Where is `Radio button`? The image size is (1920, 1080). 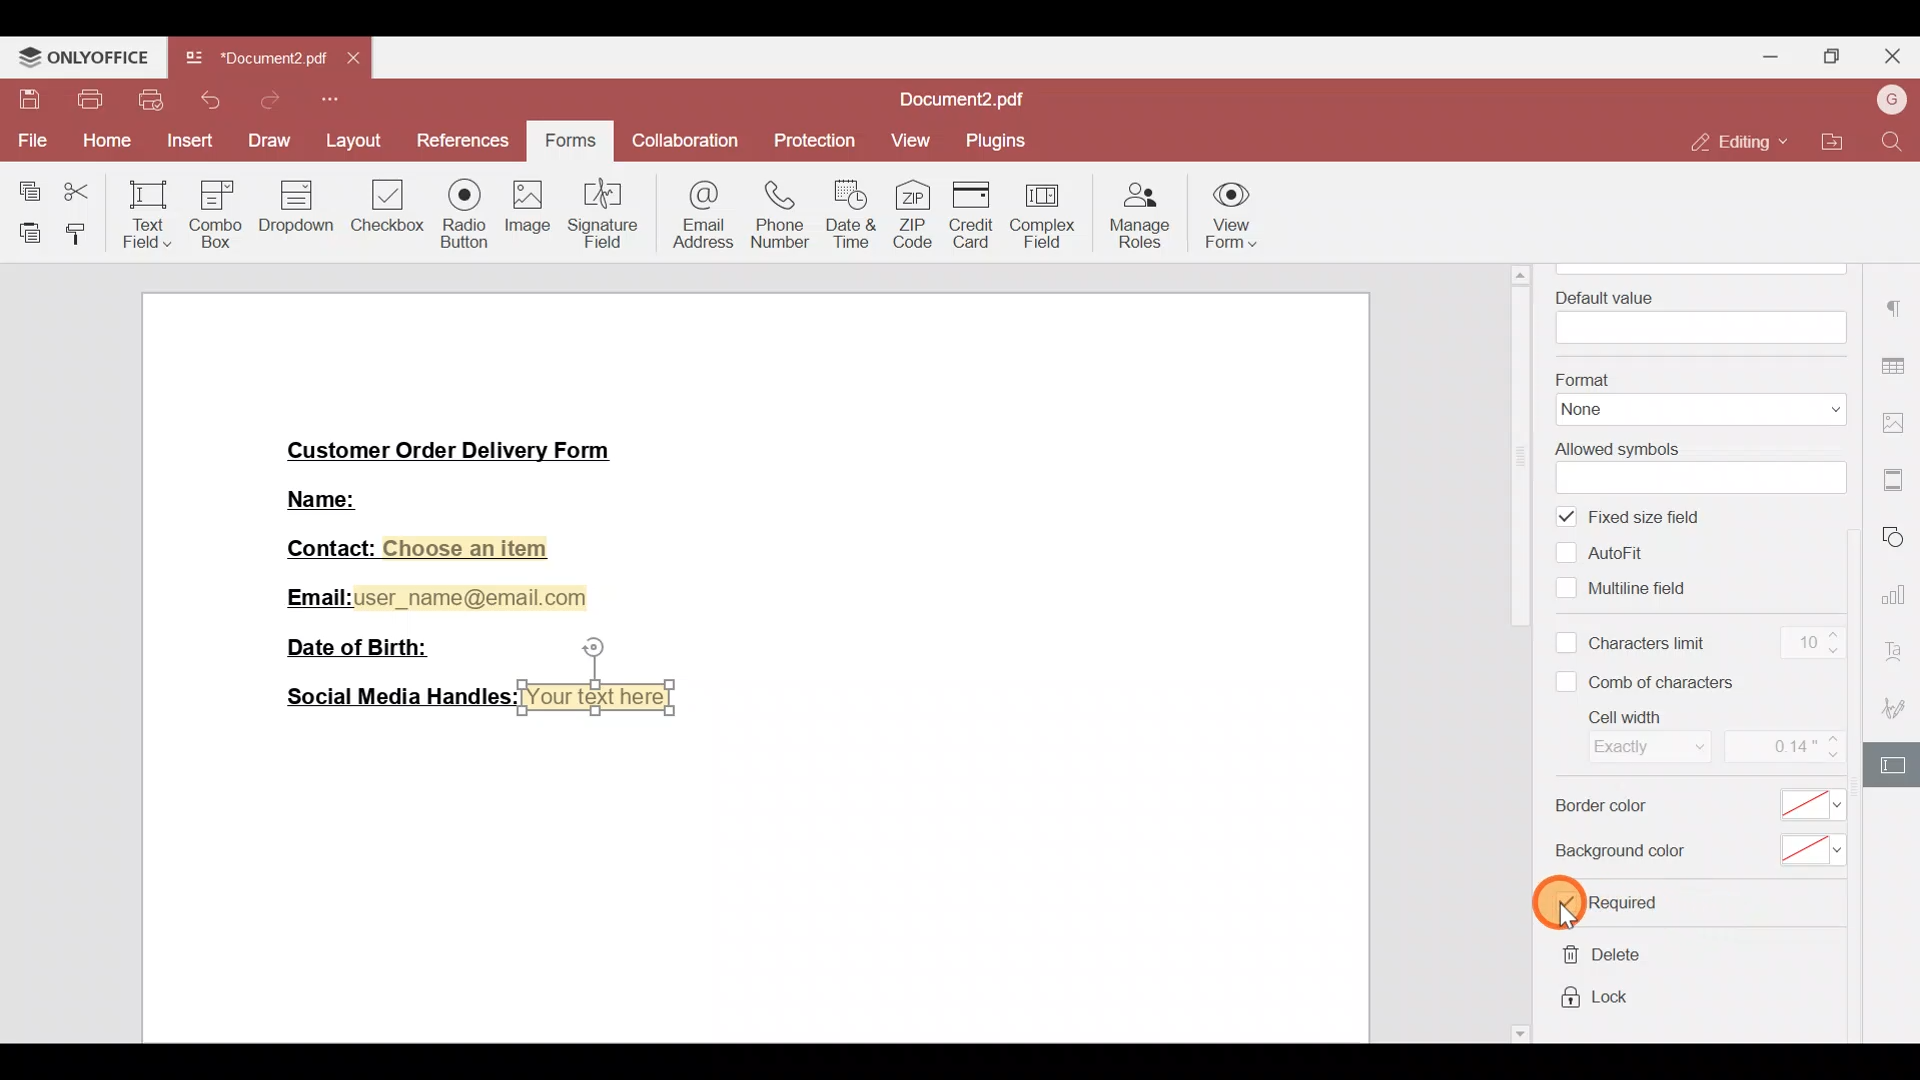 Radio button is located at coordinates (458, 210).